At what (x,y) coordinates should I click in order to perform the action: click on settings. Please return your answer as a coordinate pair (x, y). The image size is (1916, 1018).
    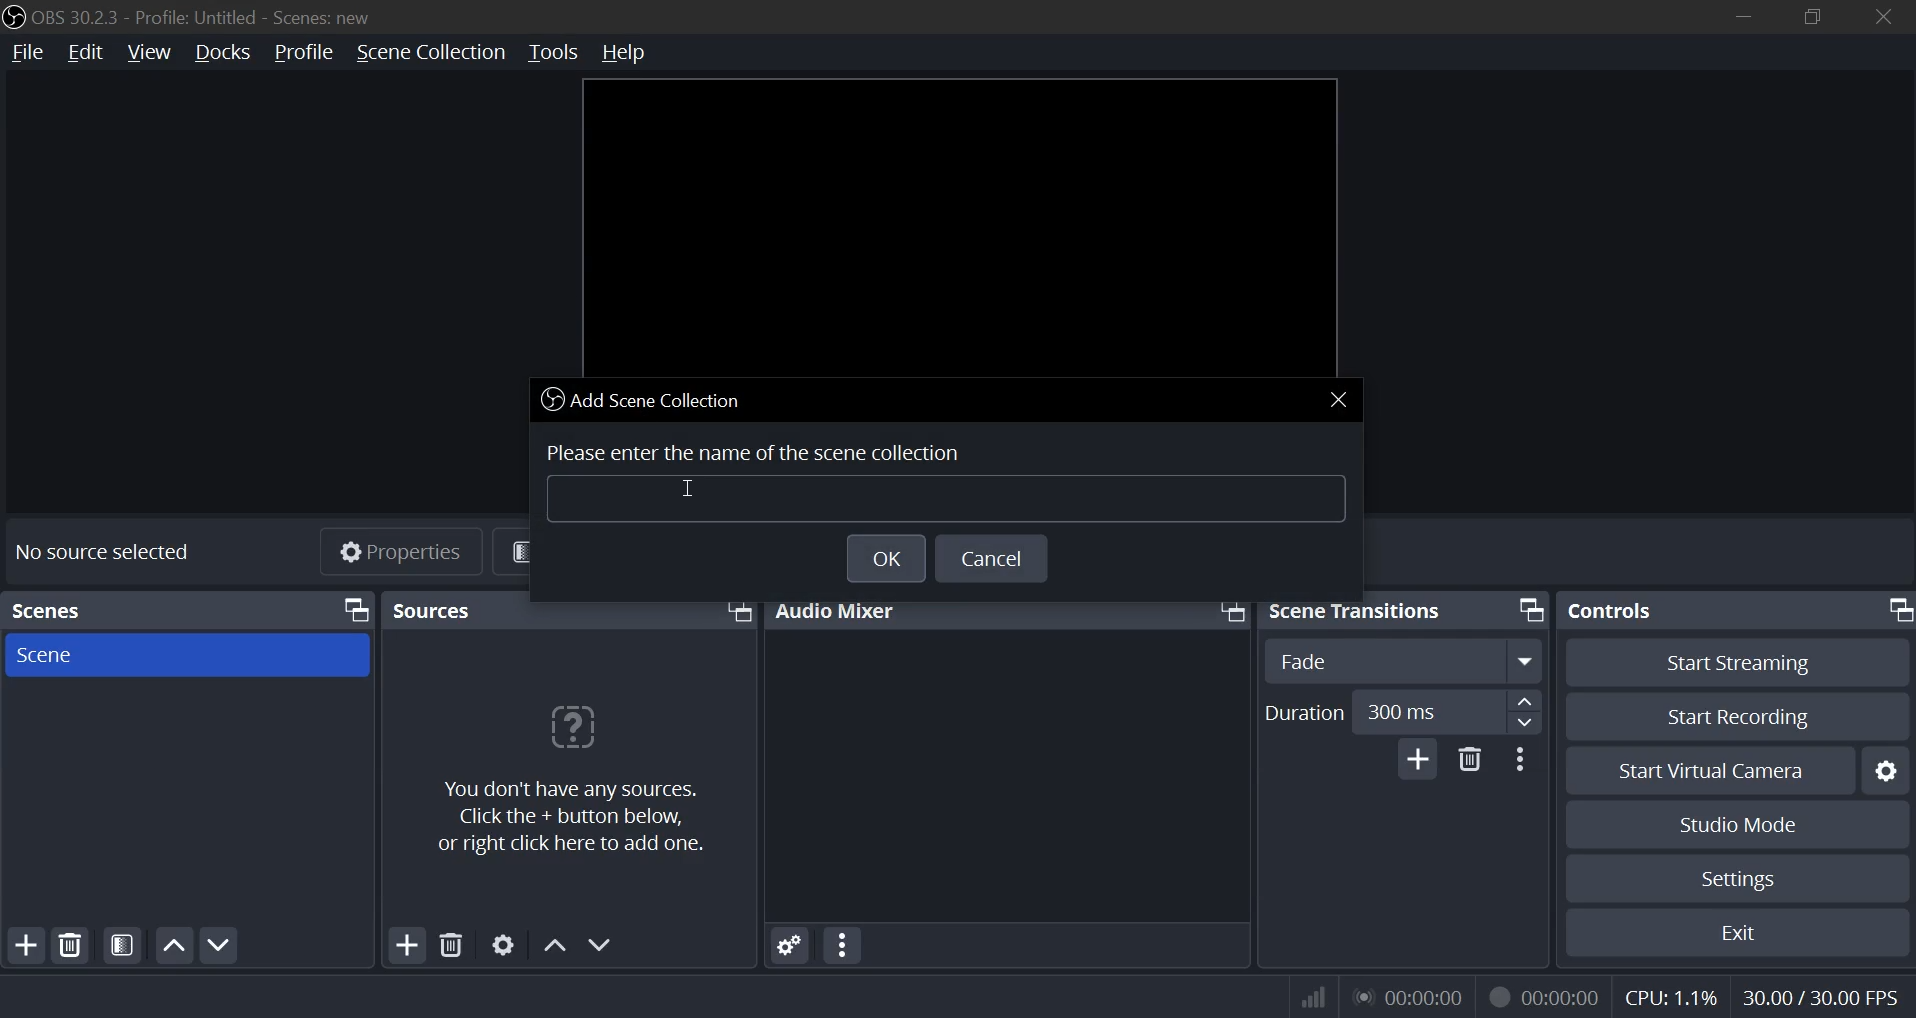
    Looking at the image, I should click on (1889, 770).